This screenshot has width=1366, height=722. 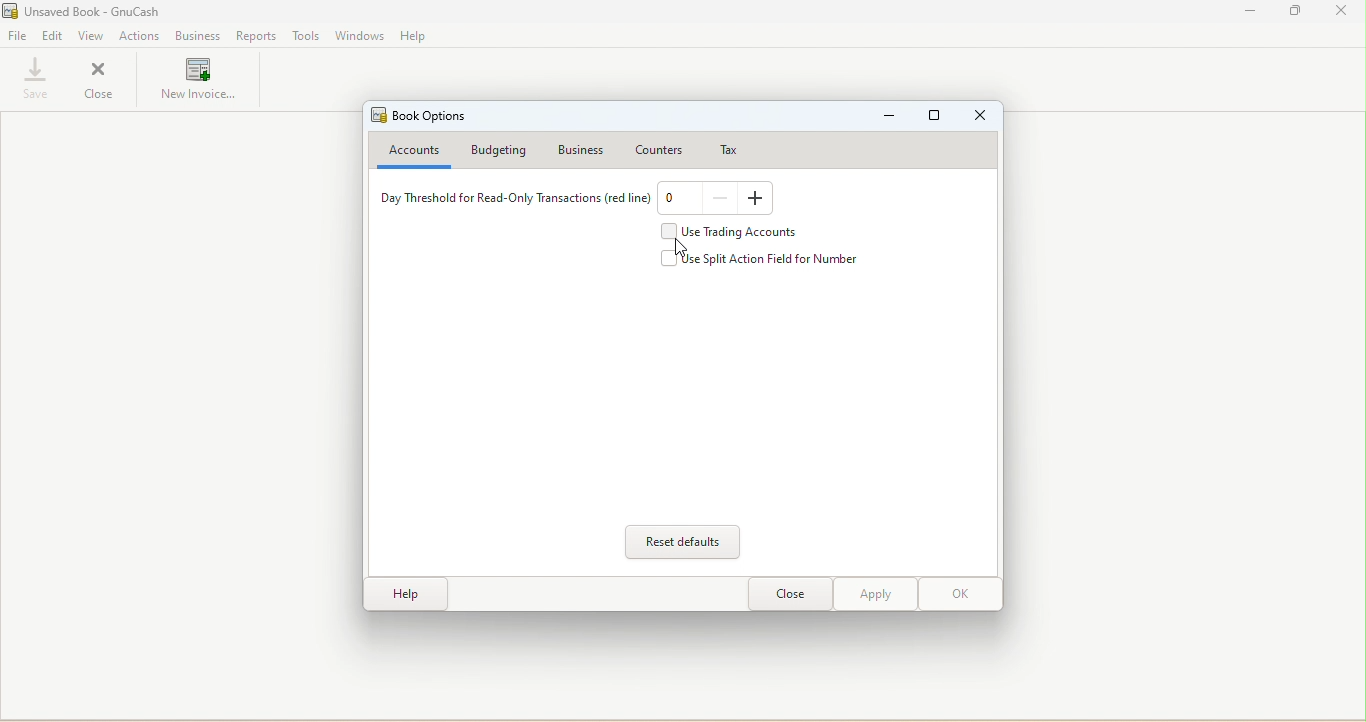 I want to click on Text box, so click(x=677, y=200).